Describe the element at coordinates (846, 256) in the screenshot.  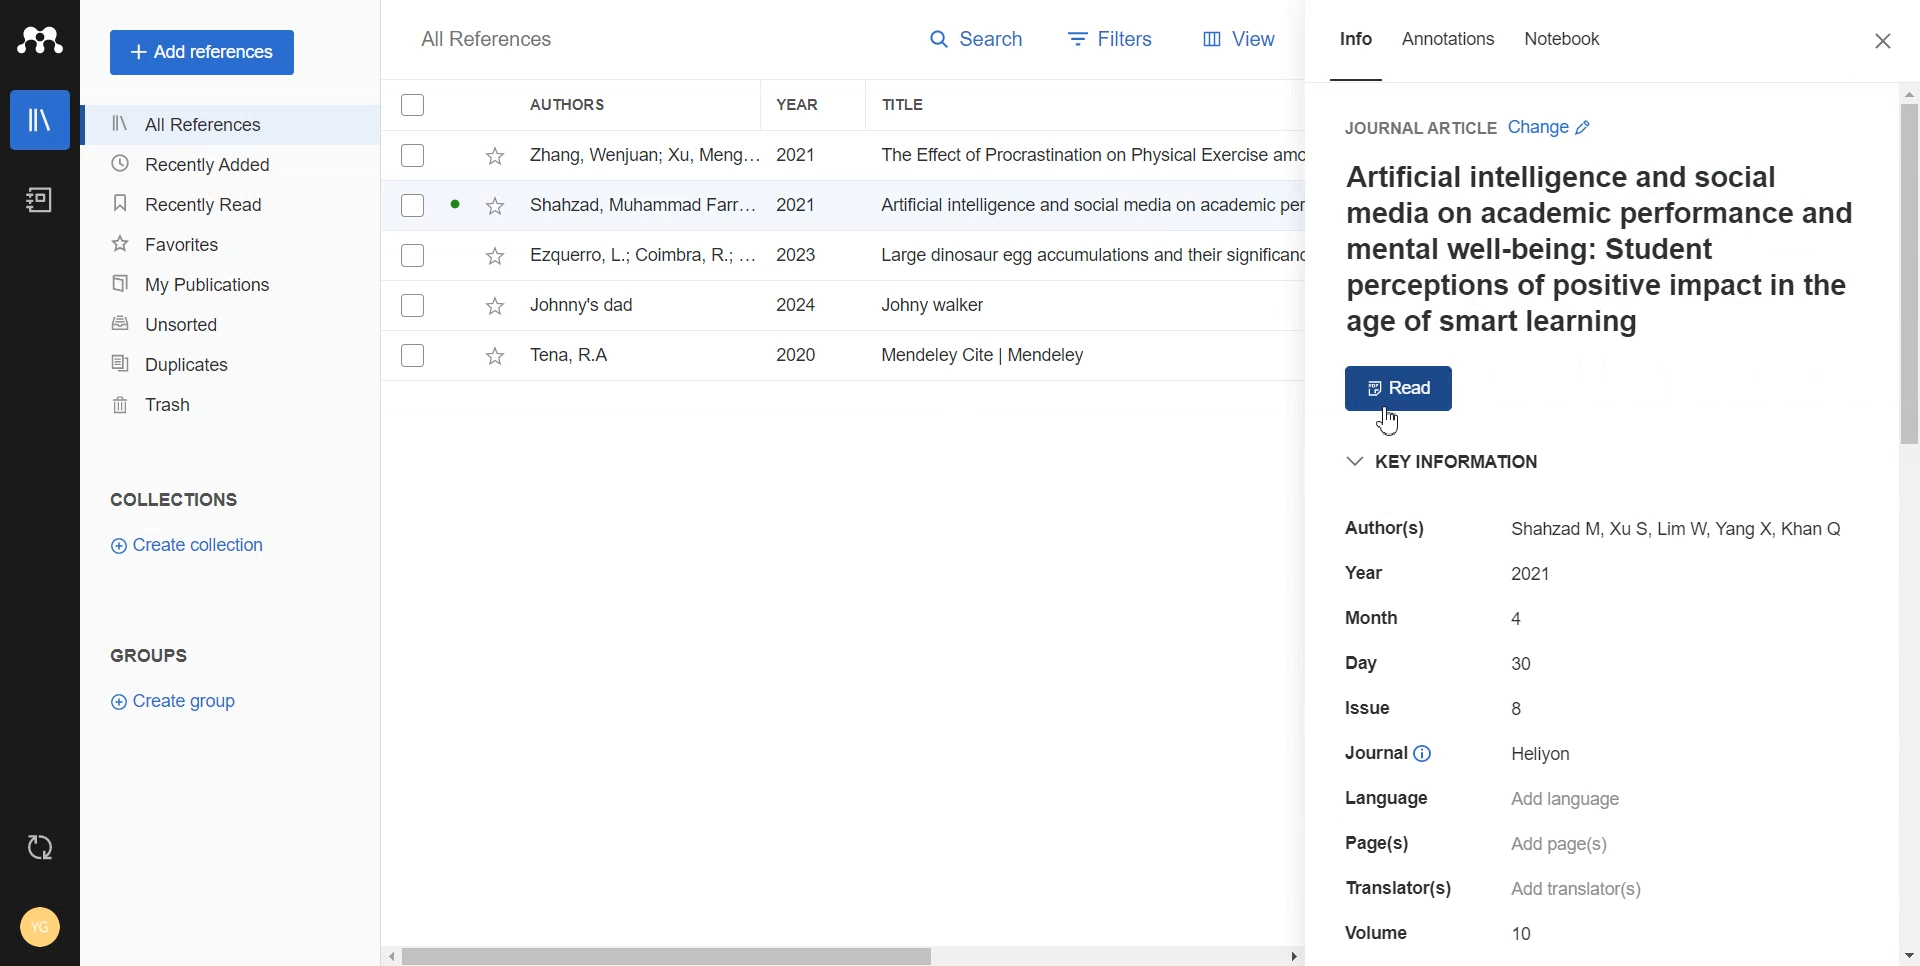
I see `File` at that location.